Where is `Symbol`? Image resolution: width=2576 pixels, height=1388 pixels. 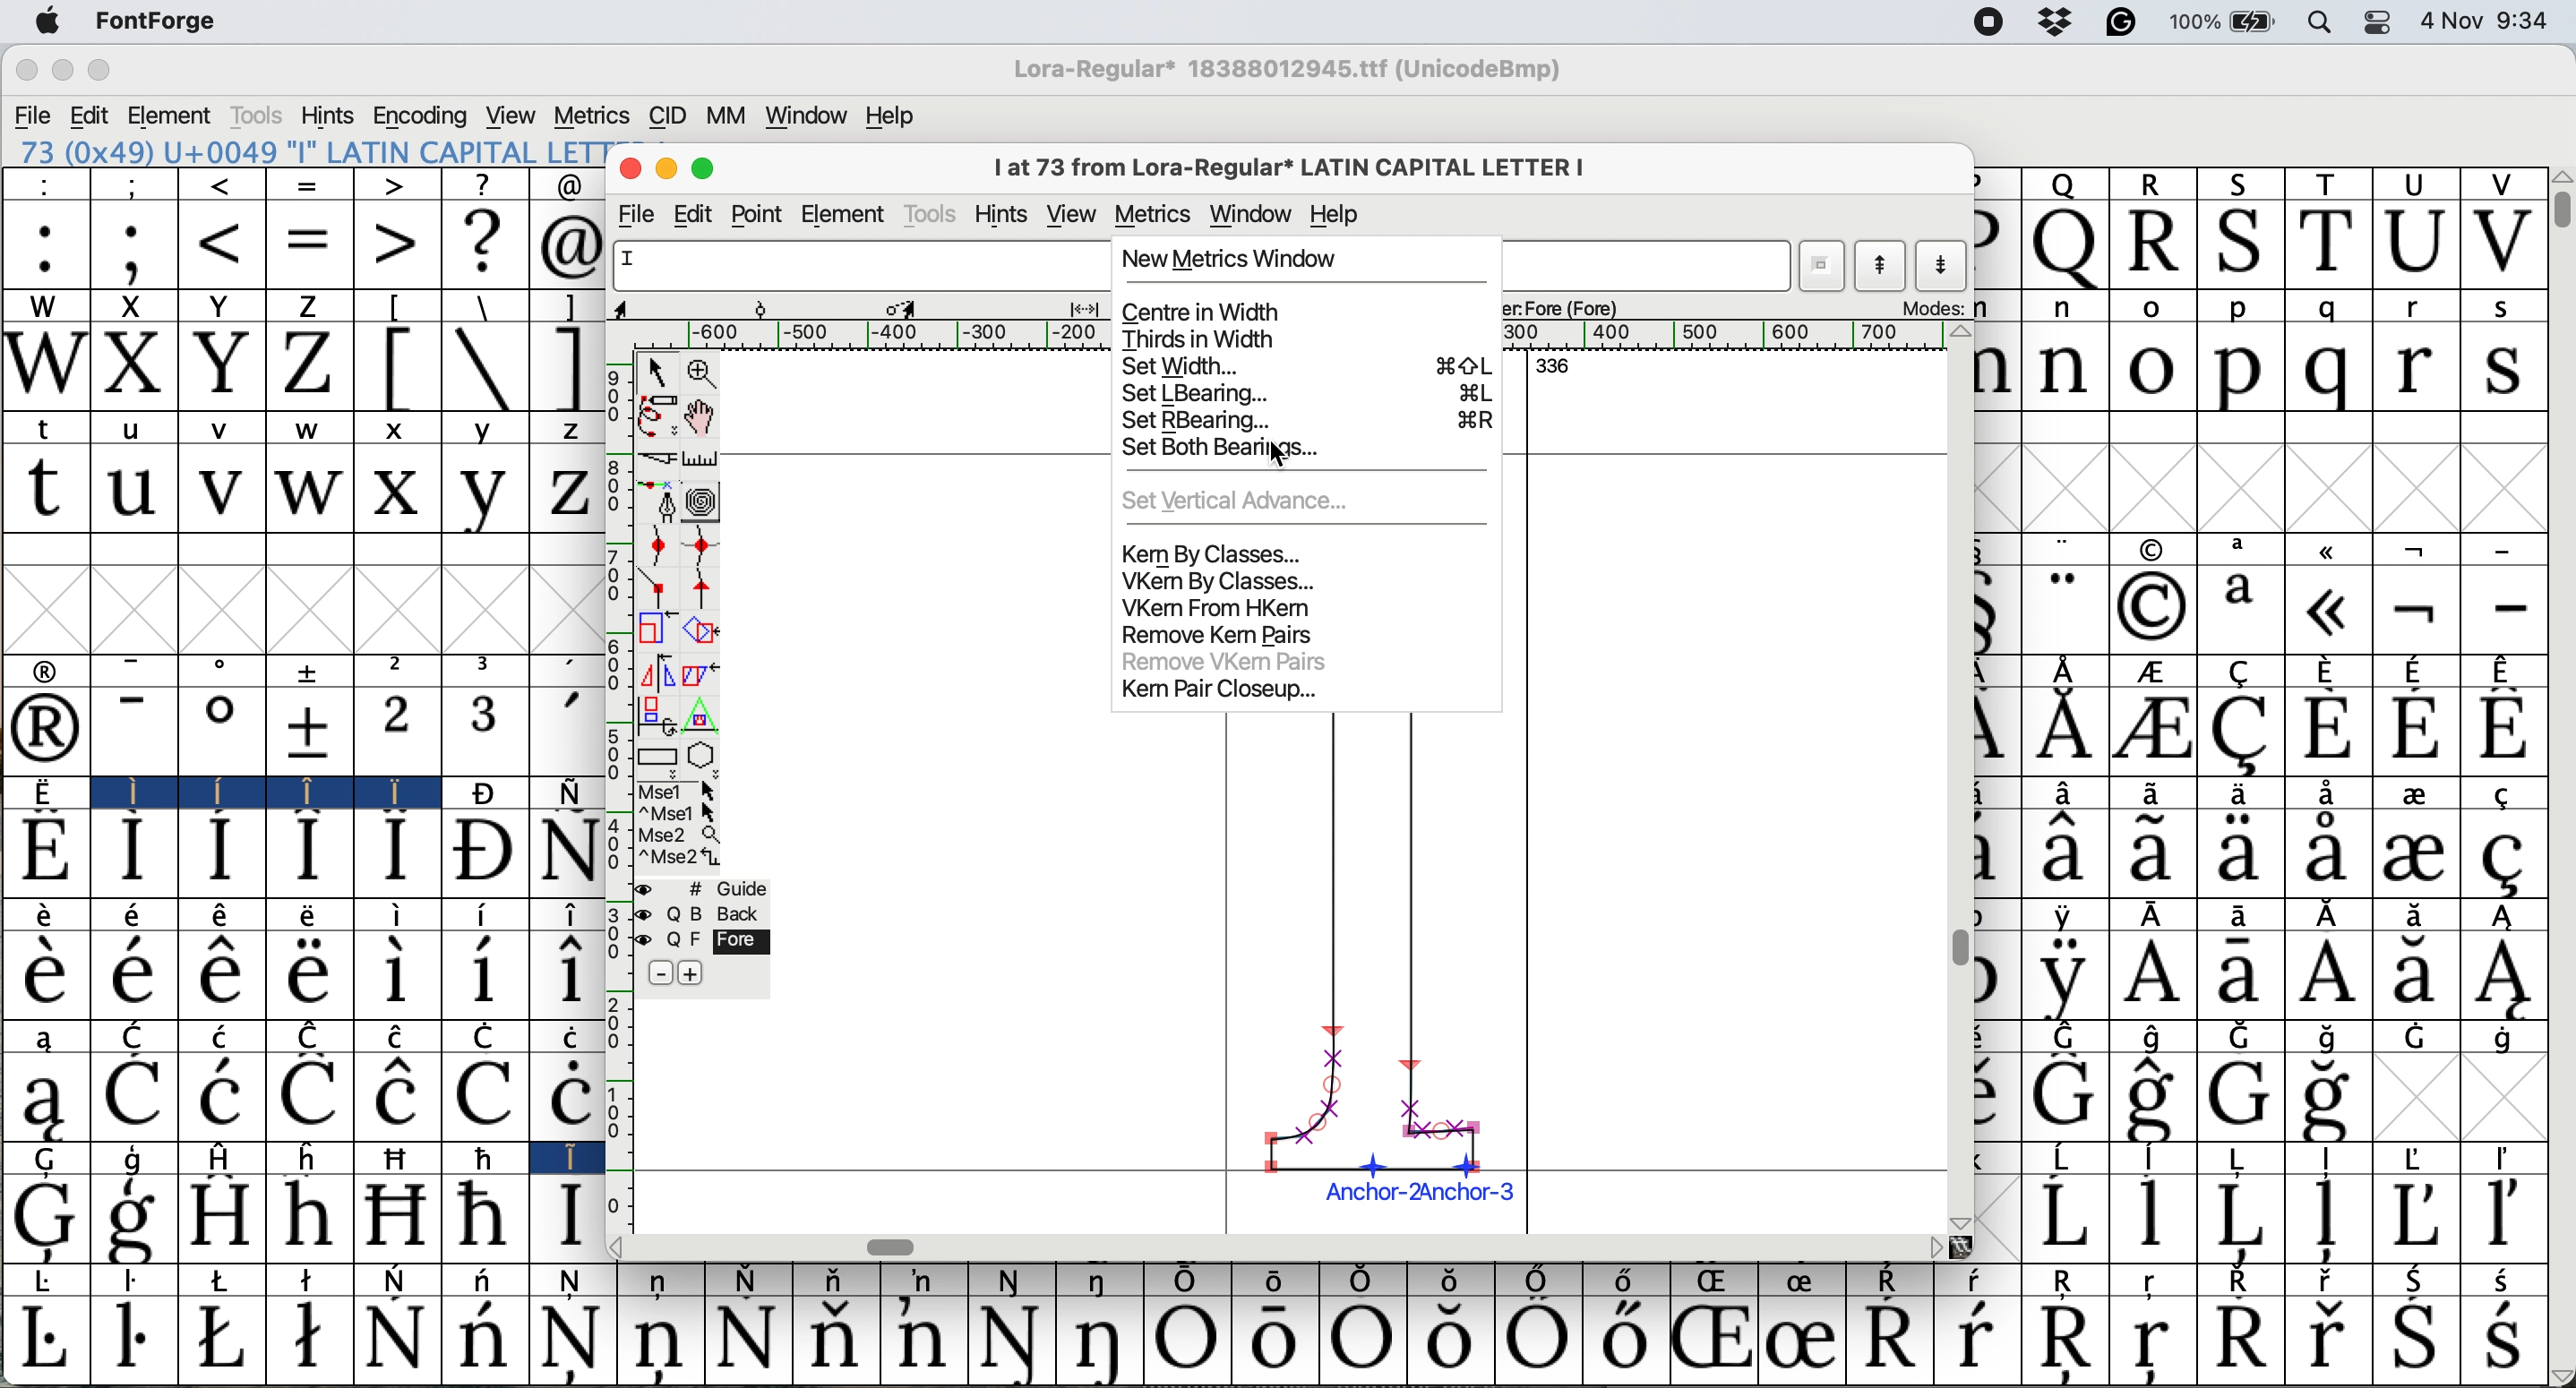 Symbol is located at coordinates (567, 1217).